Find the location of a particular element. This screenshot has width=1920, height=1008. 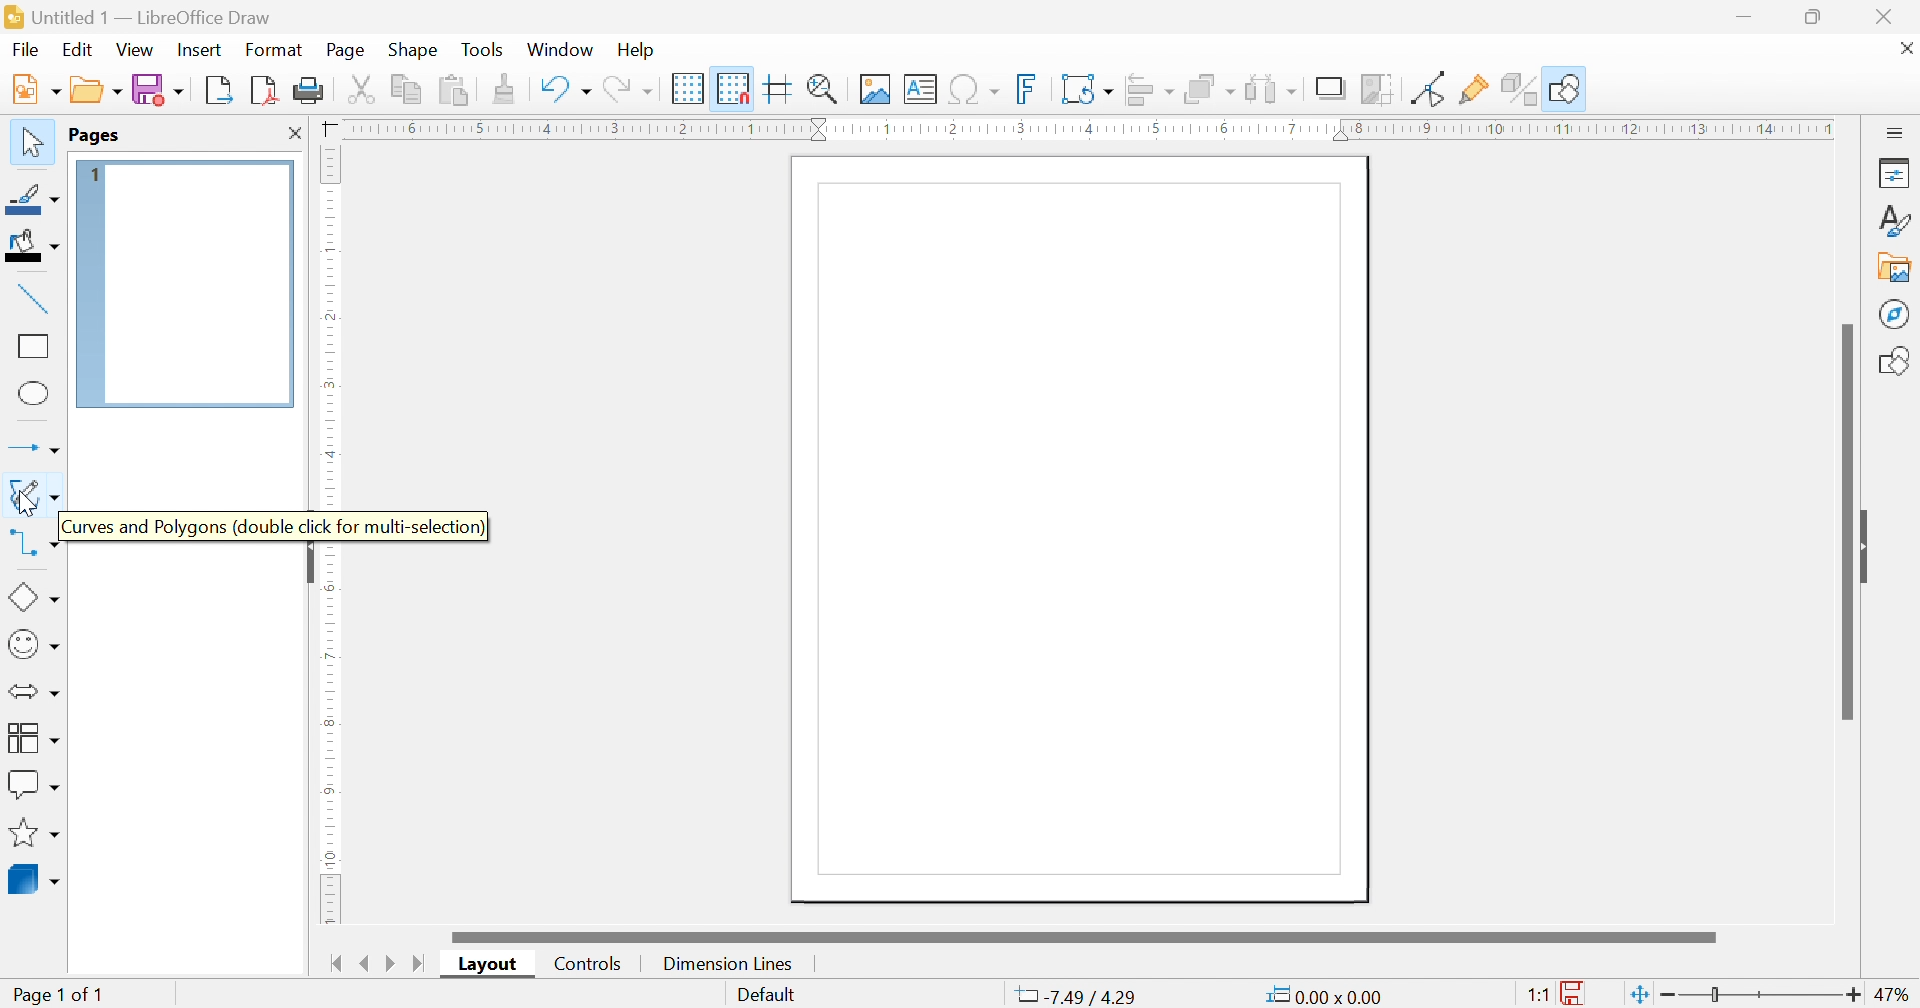

fit page to current window is located at coordinates (1641, 994).